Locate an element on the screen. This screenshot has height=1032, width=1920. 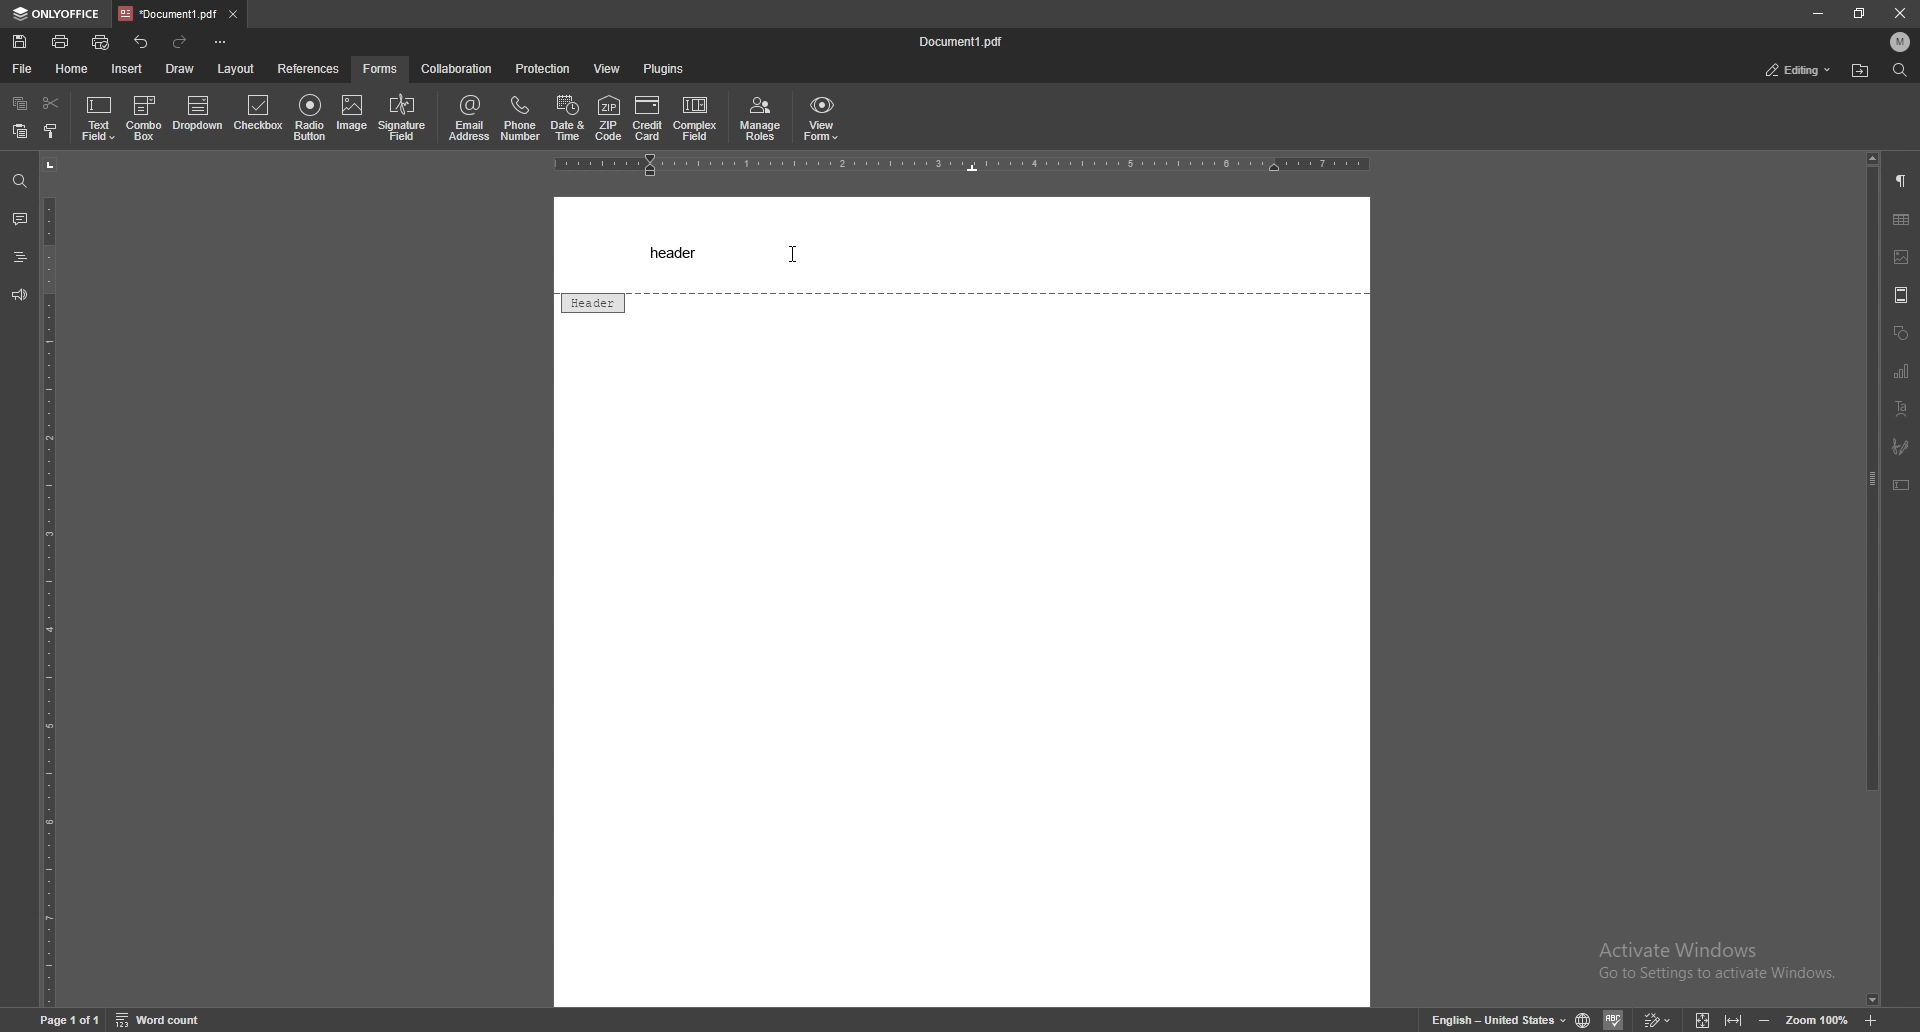
signature field is located at coordinates (1901, 447).